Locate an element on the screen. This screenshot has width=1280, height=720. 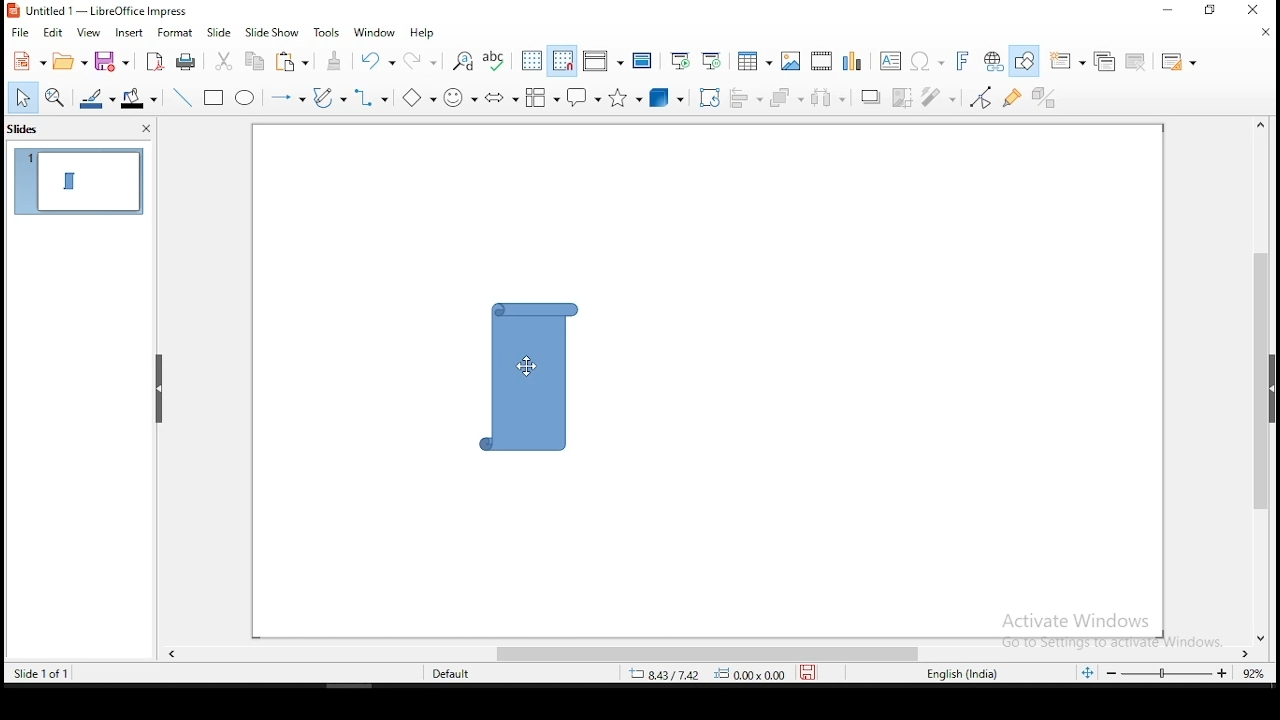
arrange is located at coordinates (786, 98).